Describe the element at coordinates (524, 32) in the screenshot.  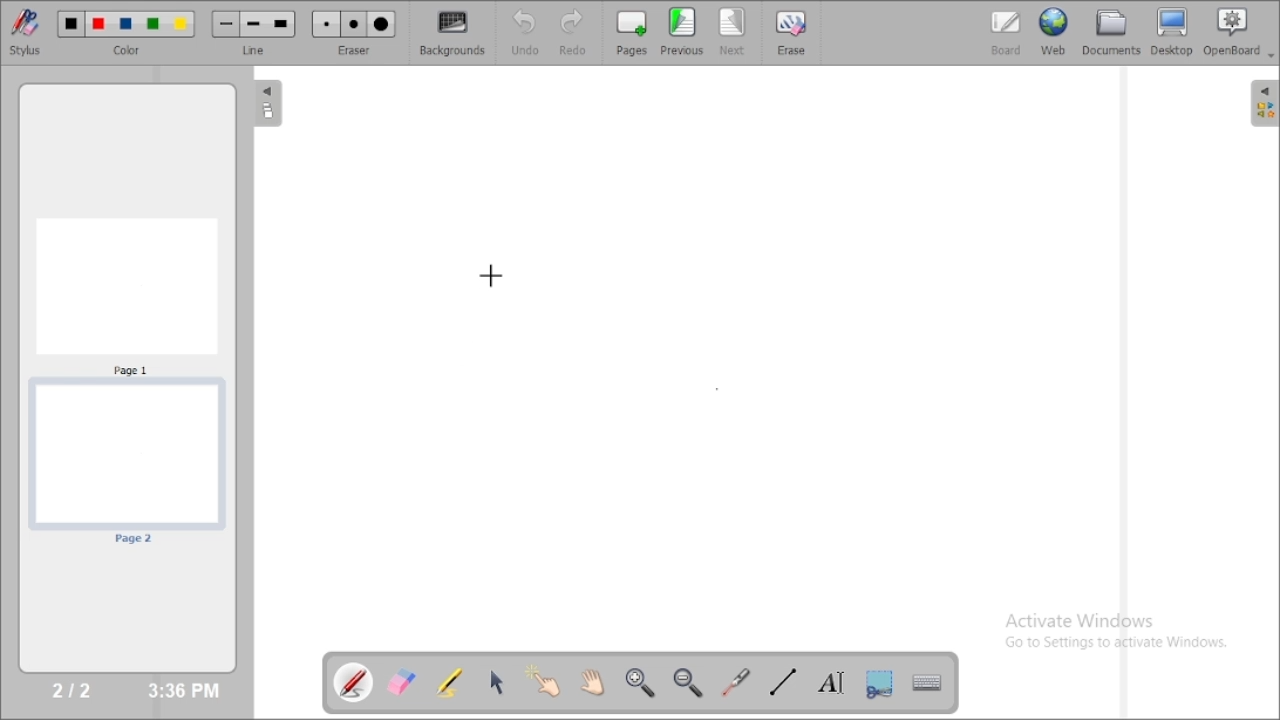
I see `undo` at that location.